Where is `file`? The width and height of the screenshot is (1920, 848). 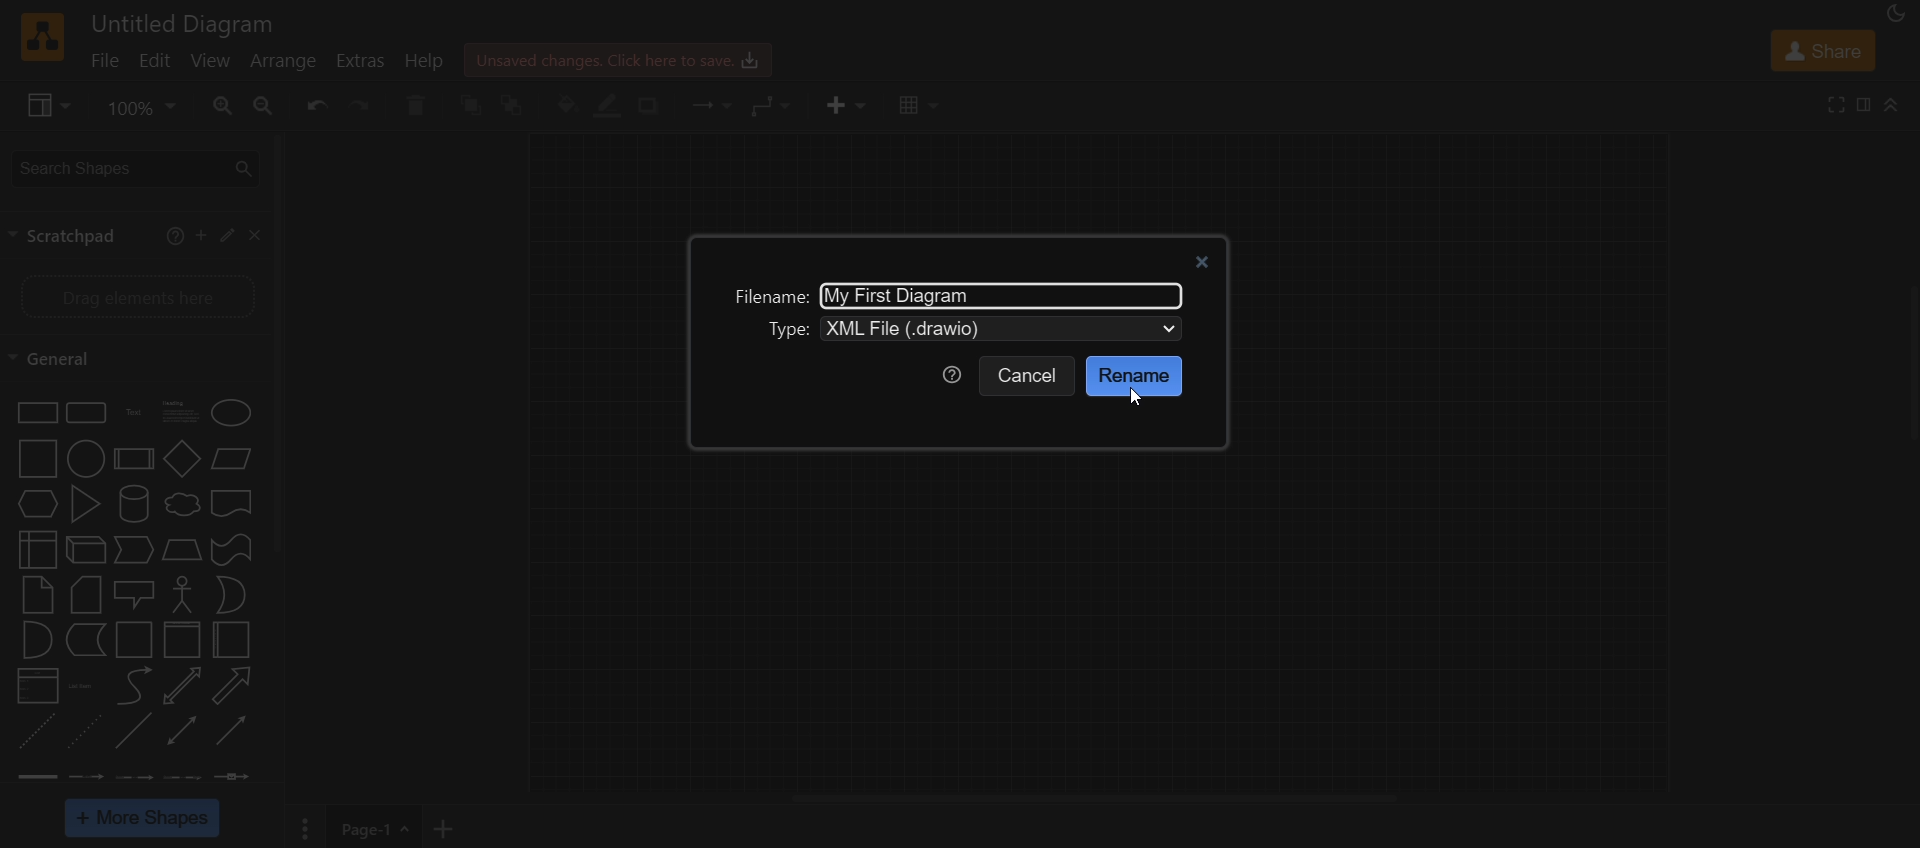 file is located at coordinates (105, 63).